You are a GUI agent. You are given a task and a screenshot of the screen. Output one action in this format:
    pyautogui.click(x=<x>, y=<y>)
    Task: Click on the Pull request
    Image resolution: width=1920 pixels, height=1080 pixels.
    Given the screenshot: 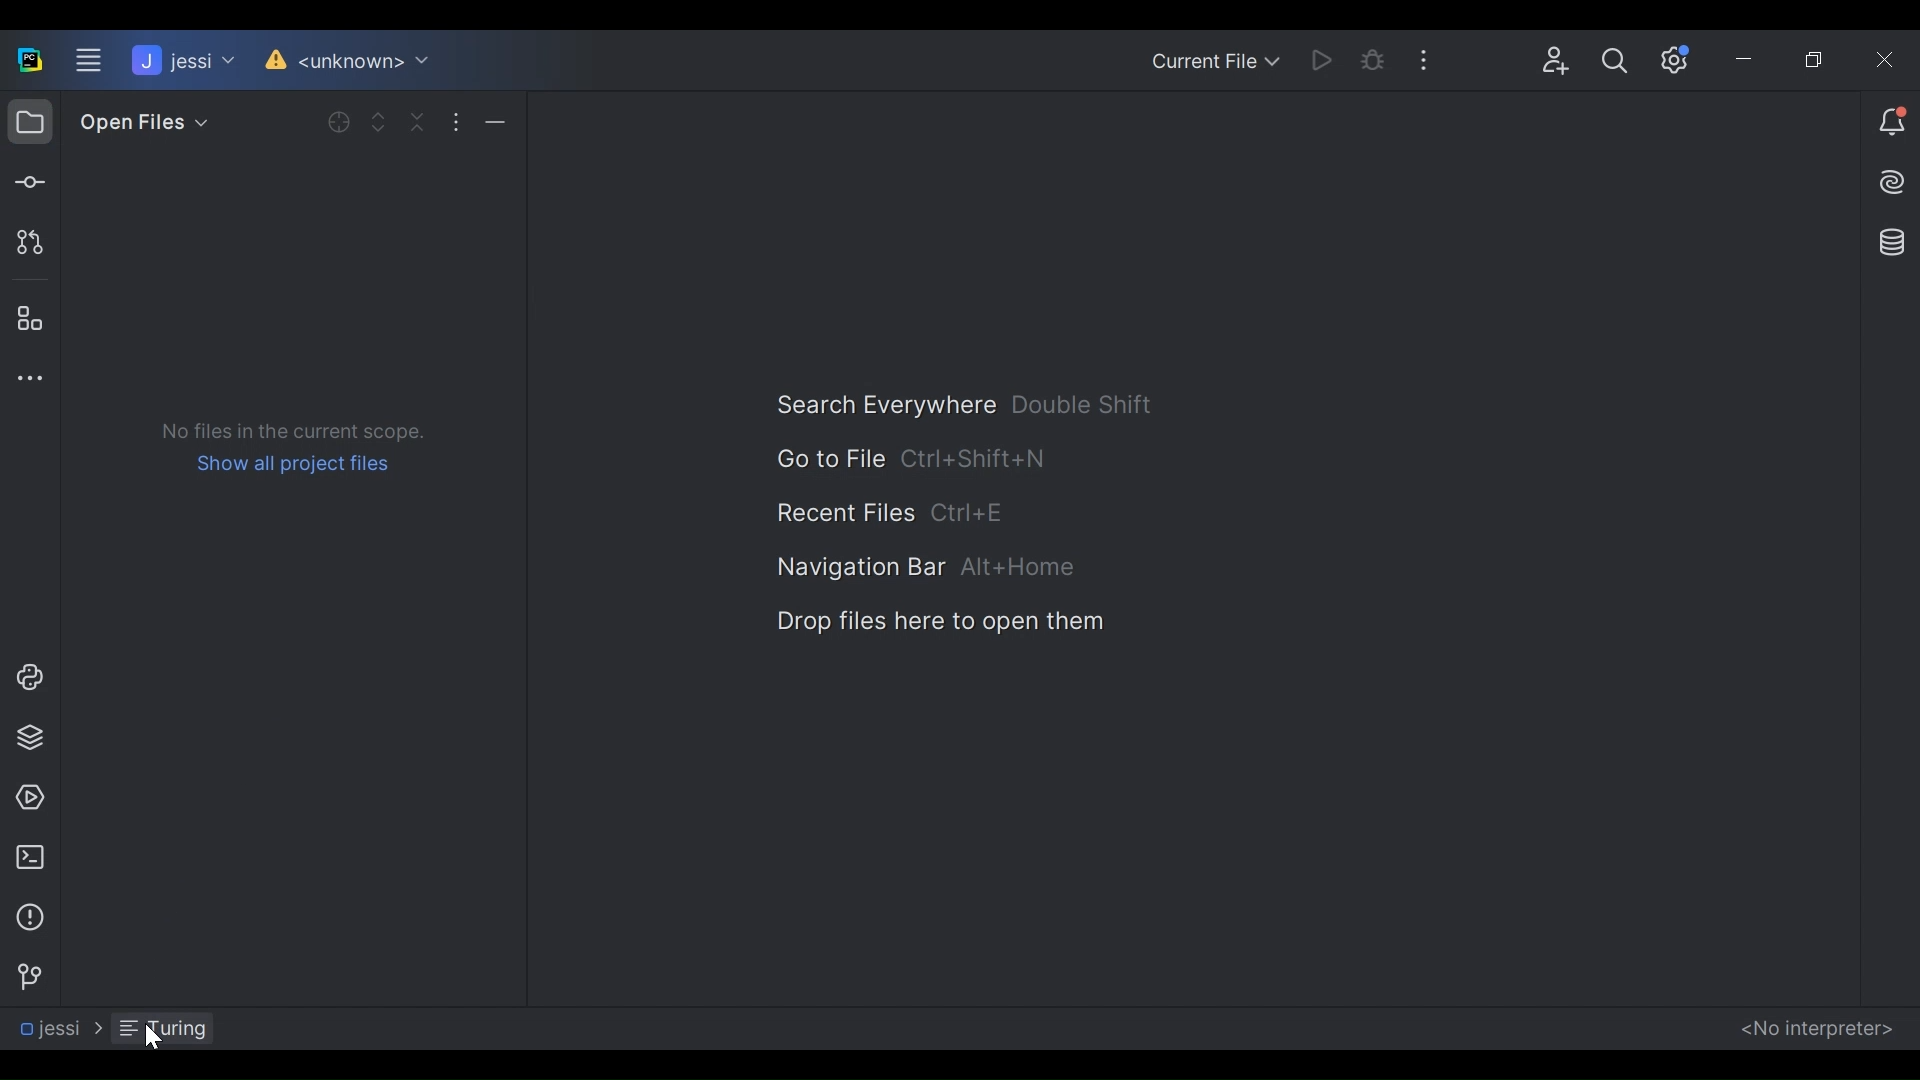 What is the action you would take?
    pyautogui.click(x=26, y=241)
    